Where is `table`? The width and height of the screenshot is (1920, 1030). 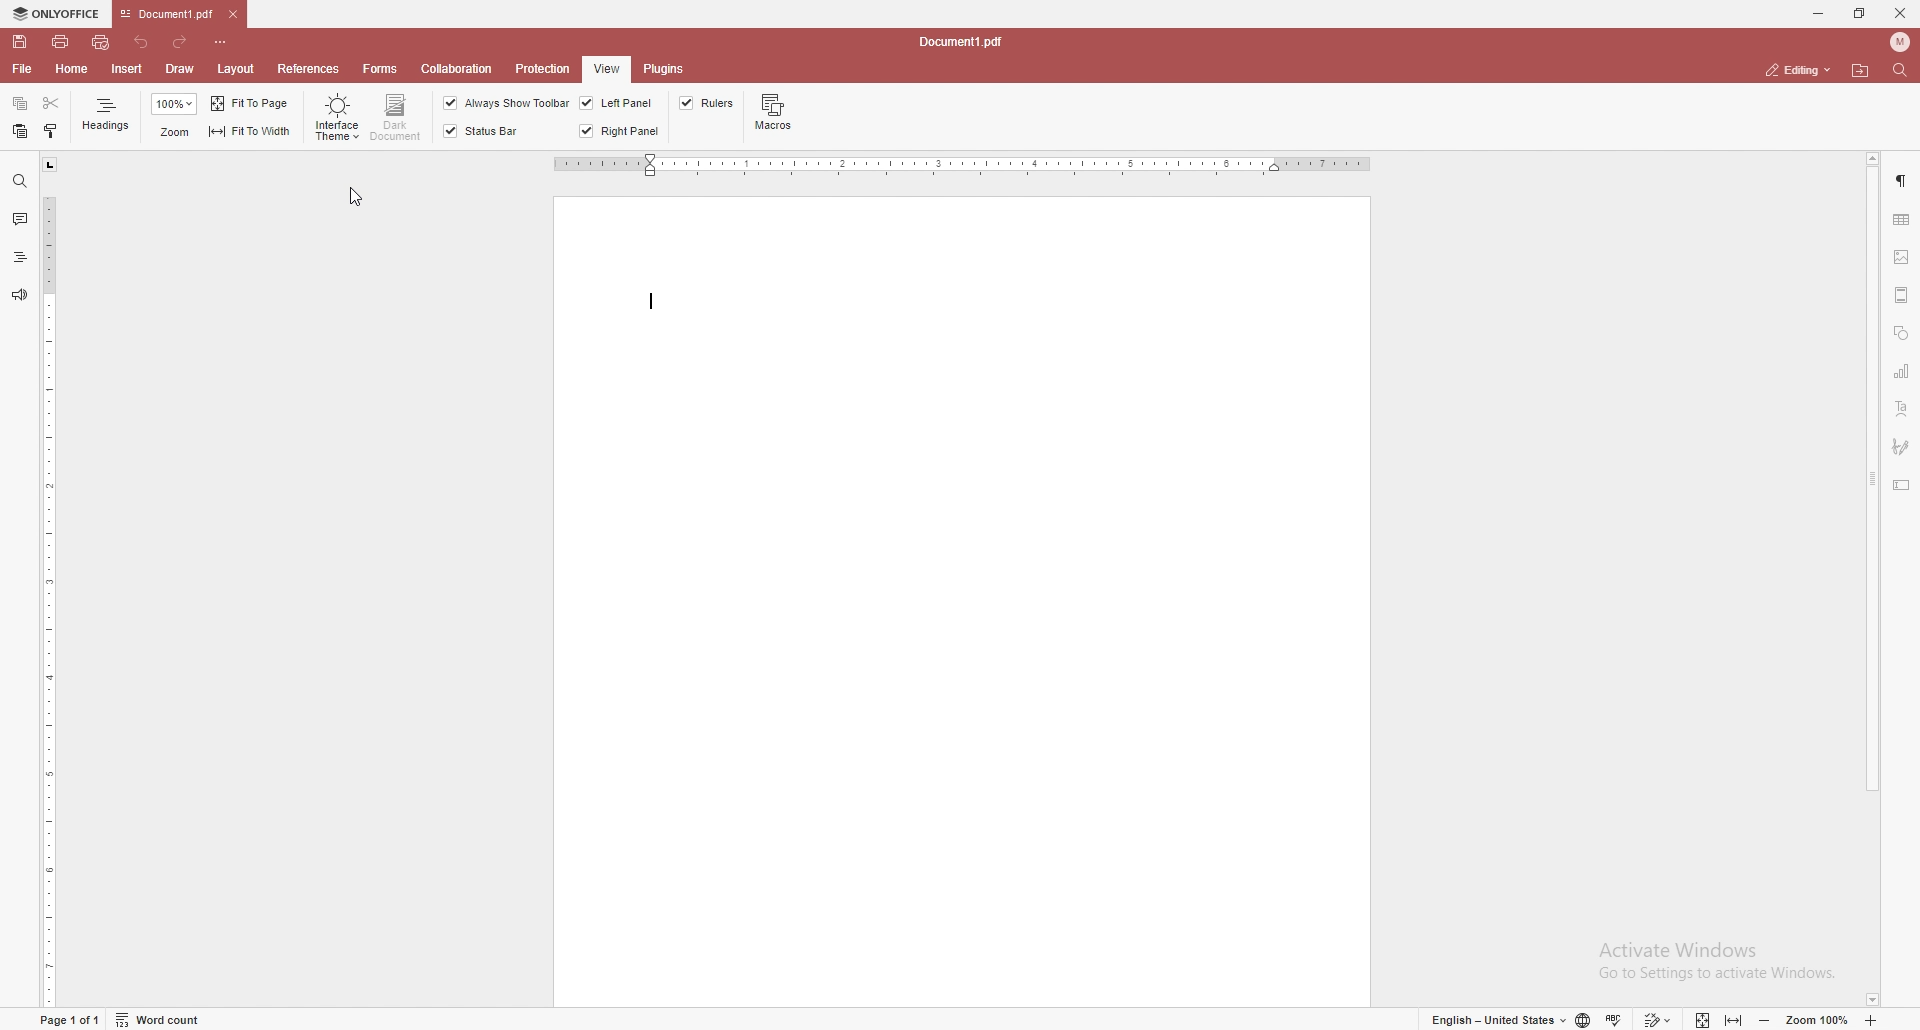
table is located at coordinates (1901, 220).